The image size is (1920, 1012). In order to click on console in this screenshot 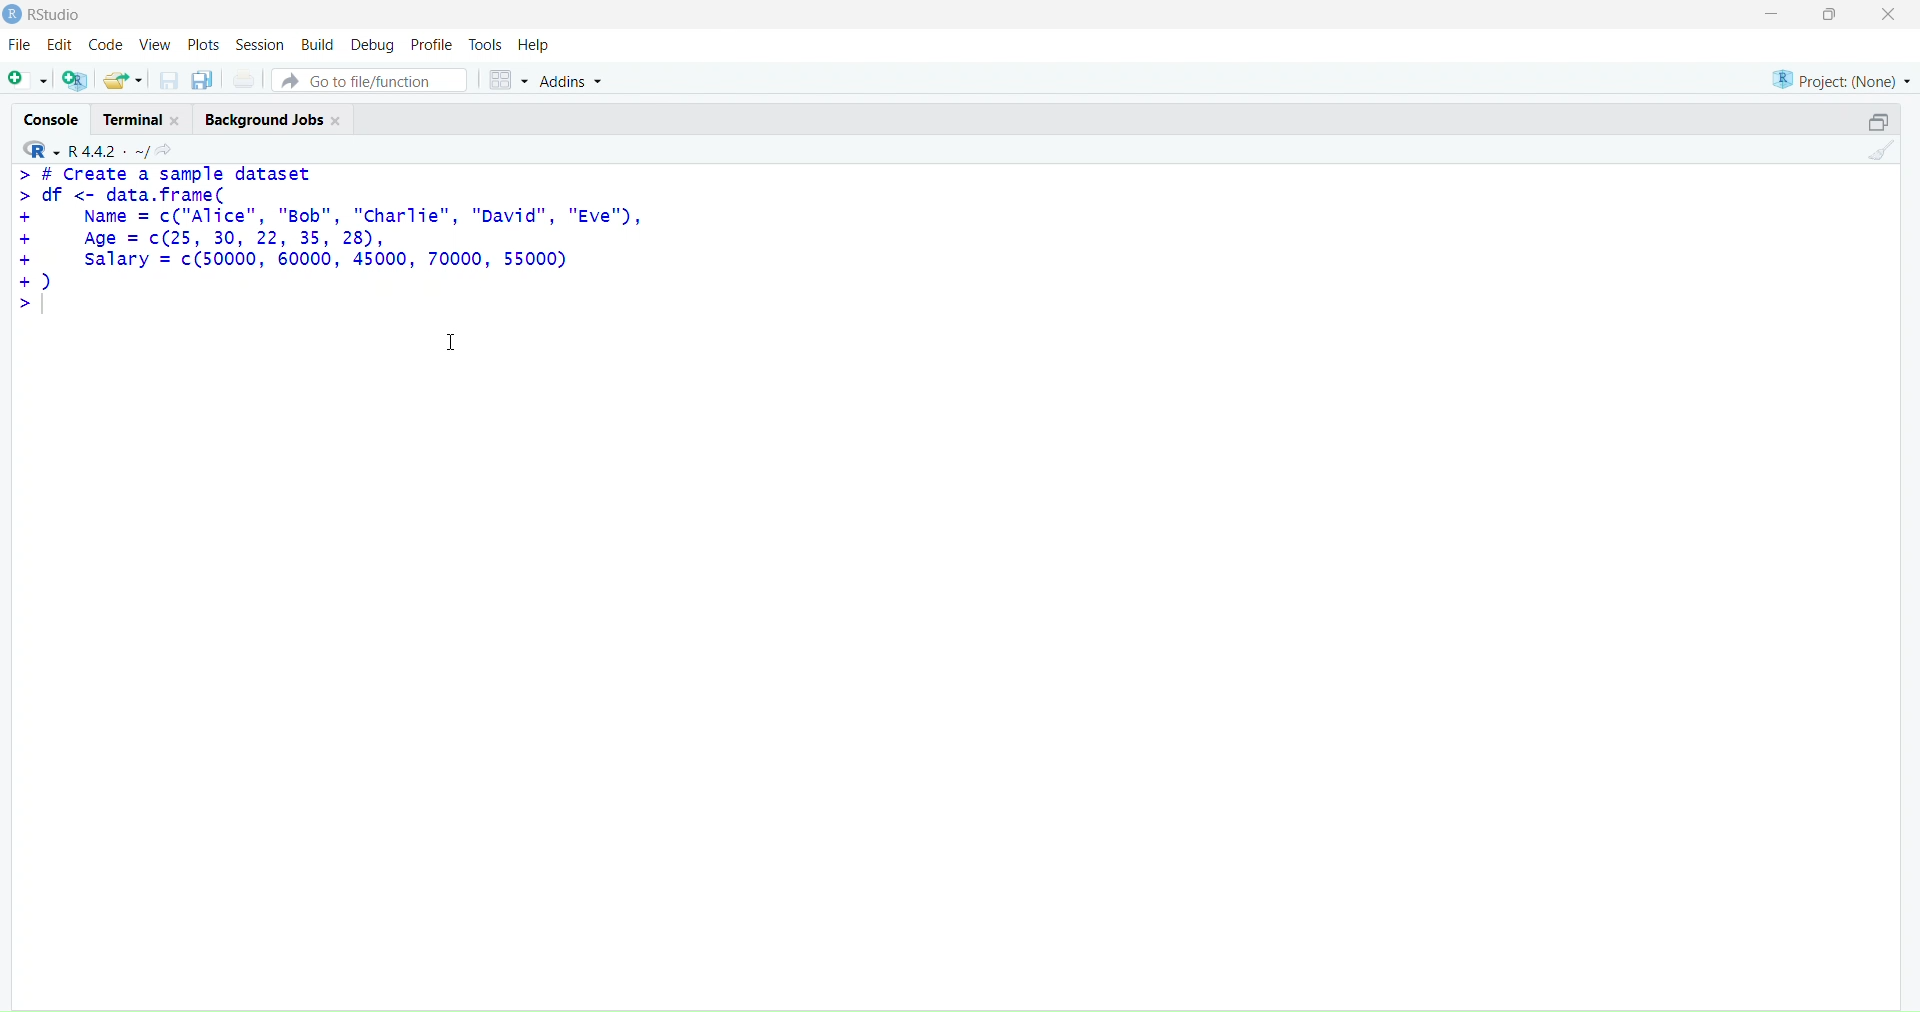, I will do `click(52, 120)`.